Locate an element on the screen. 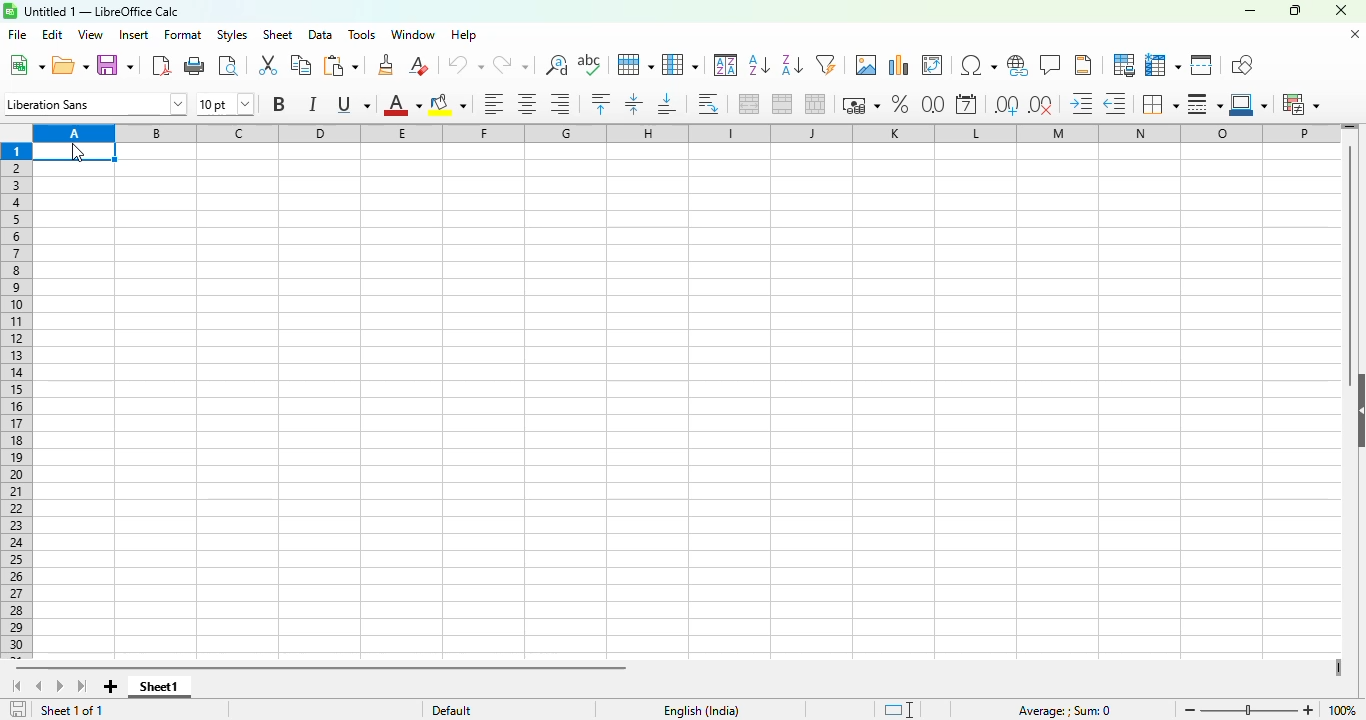 This screenshot has height=720, width=1366. font size is located at coordinates (224, 103).